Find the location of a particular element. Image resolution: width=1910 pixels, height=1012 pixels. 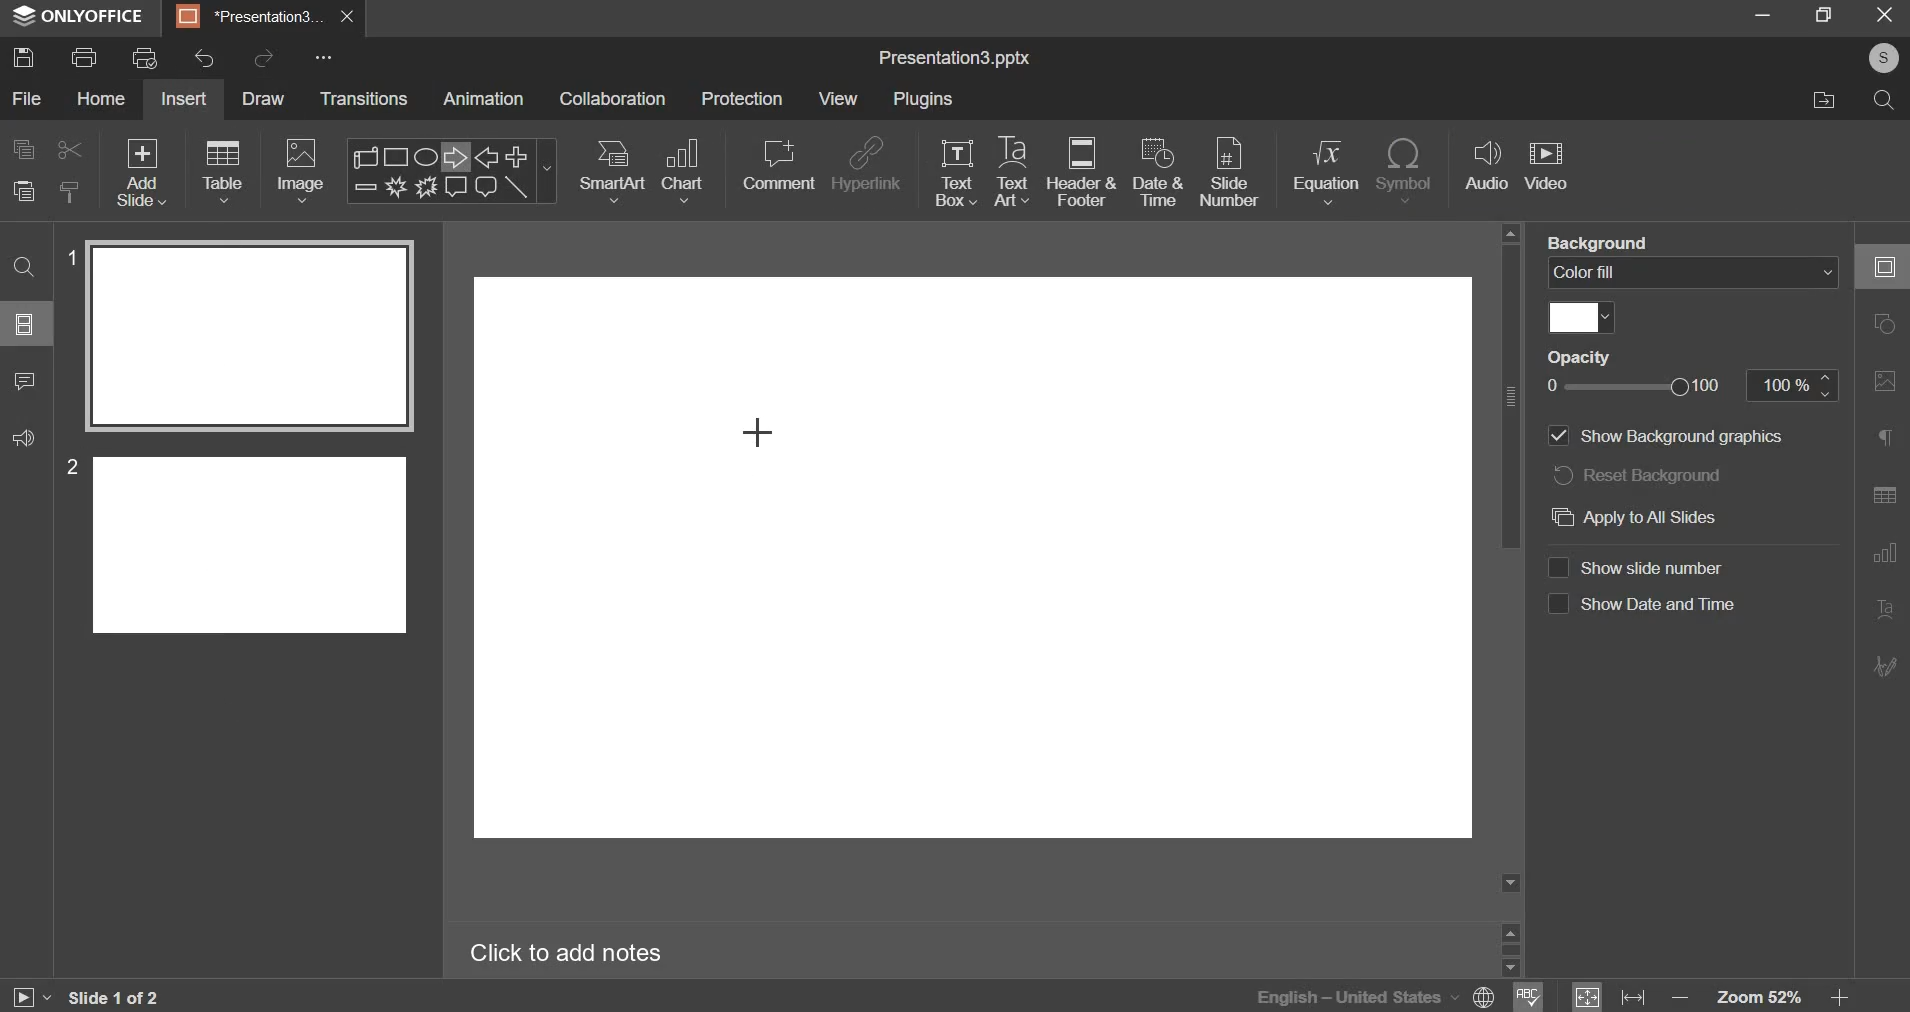

left arrow is located at coordinates (486, 157).